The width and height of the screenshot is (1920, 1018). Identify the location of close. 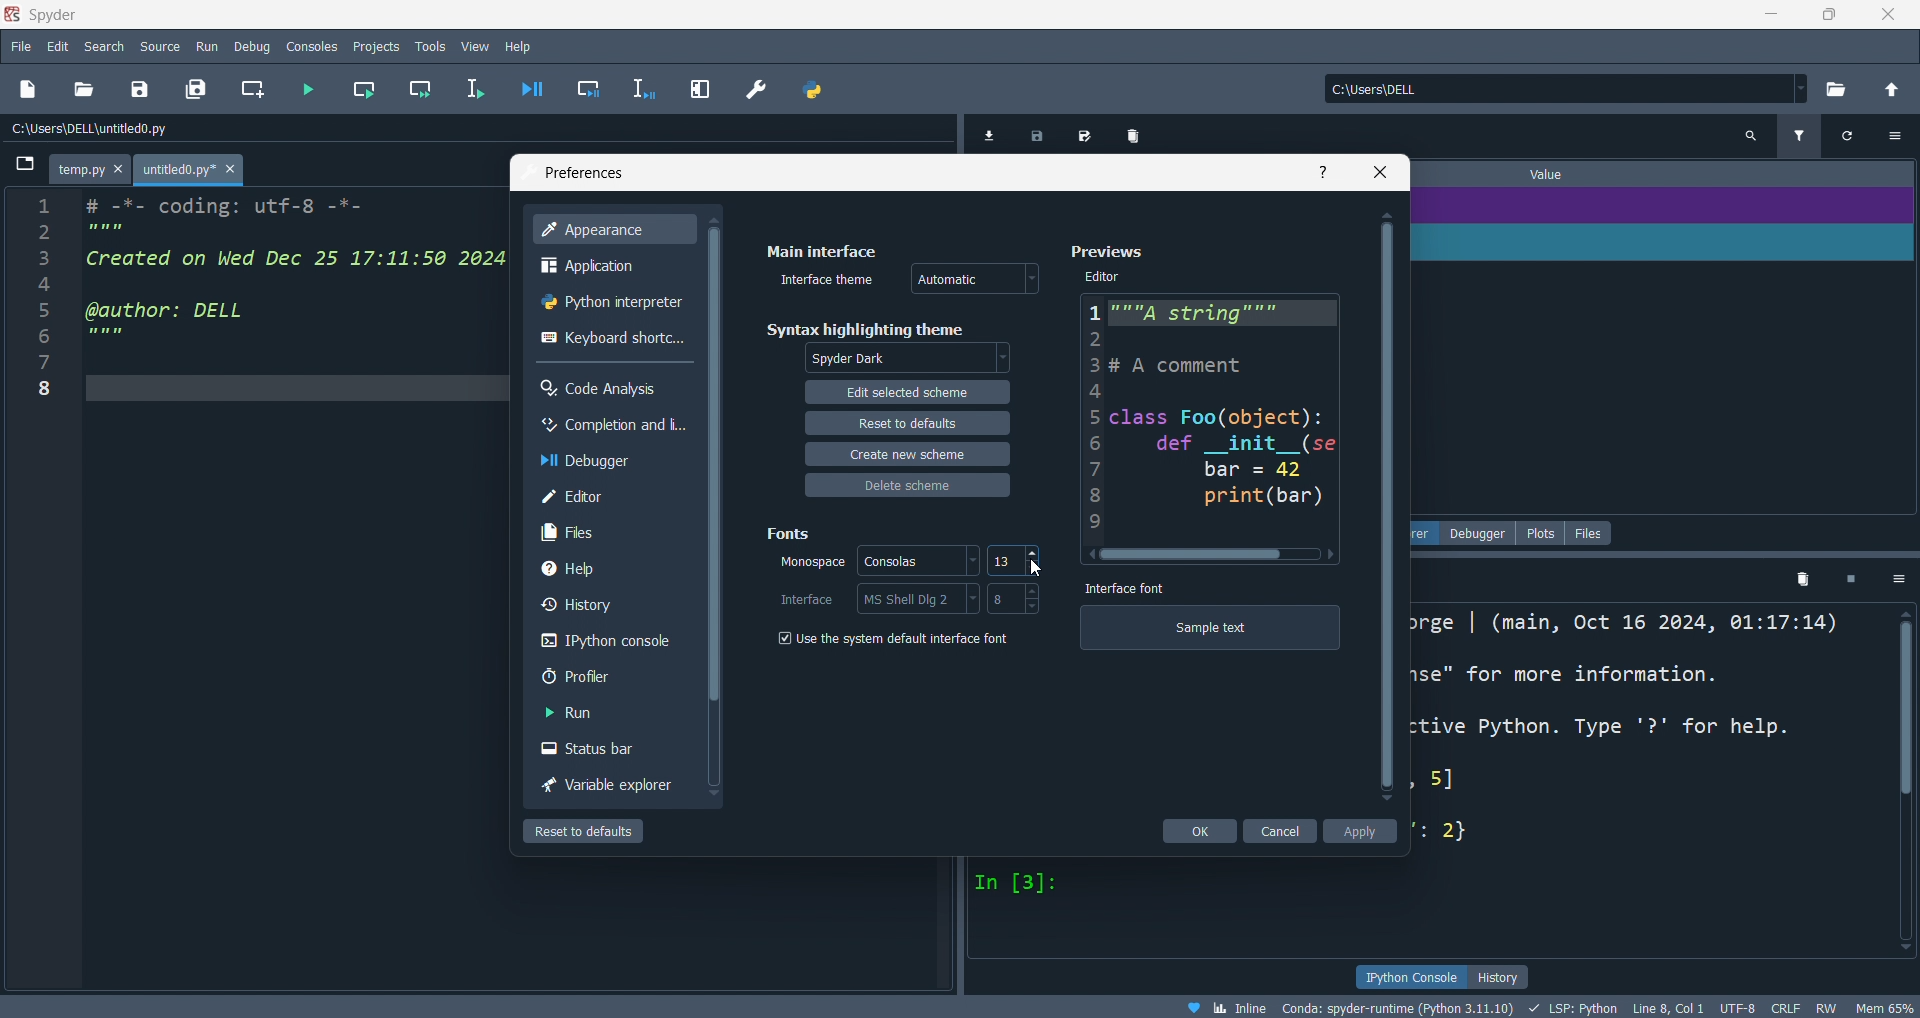
(1890, 17).